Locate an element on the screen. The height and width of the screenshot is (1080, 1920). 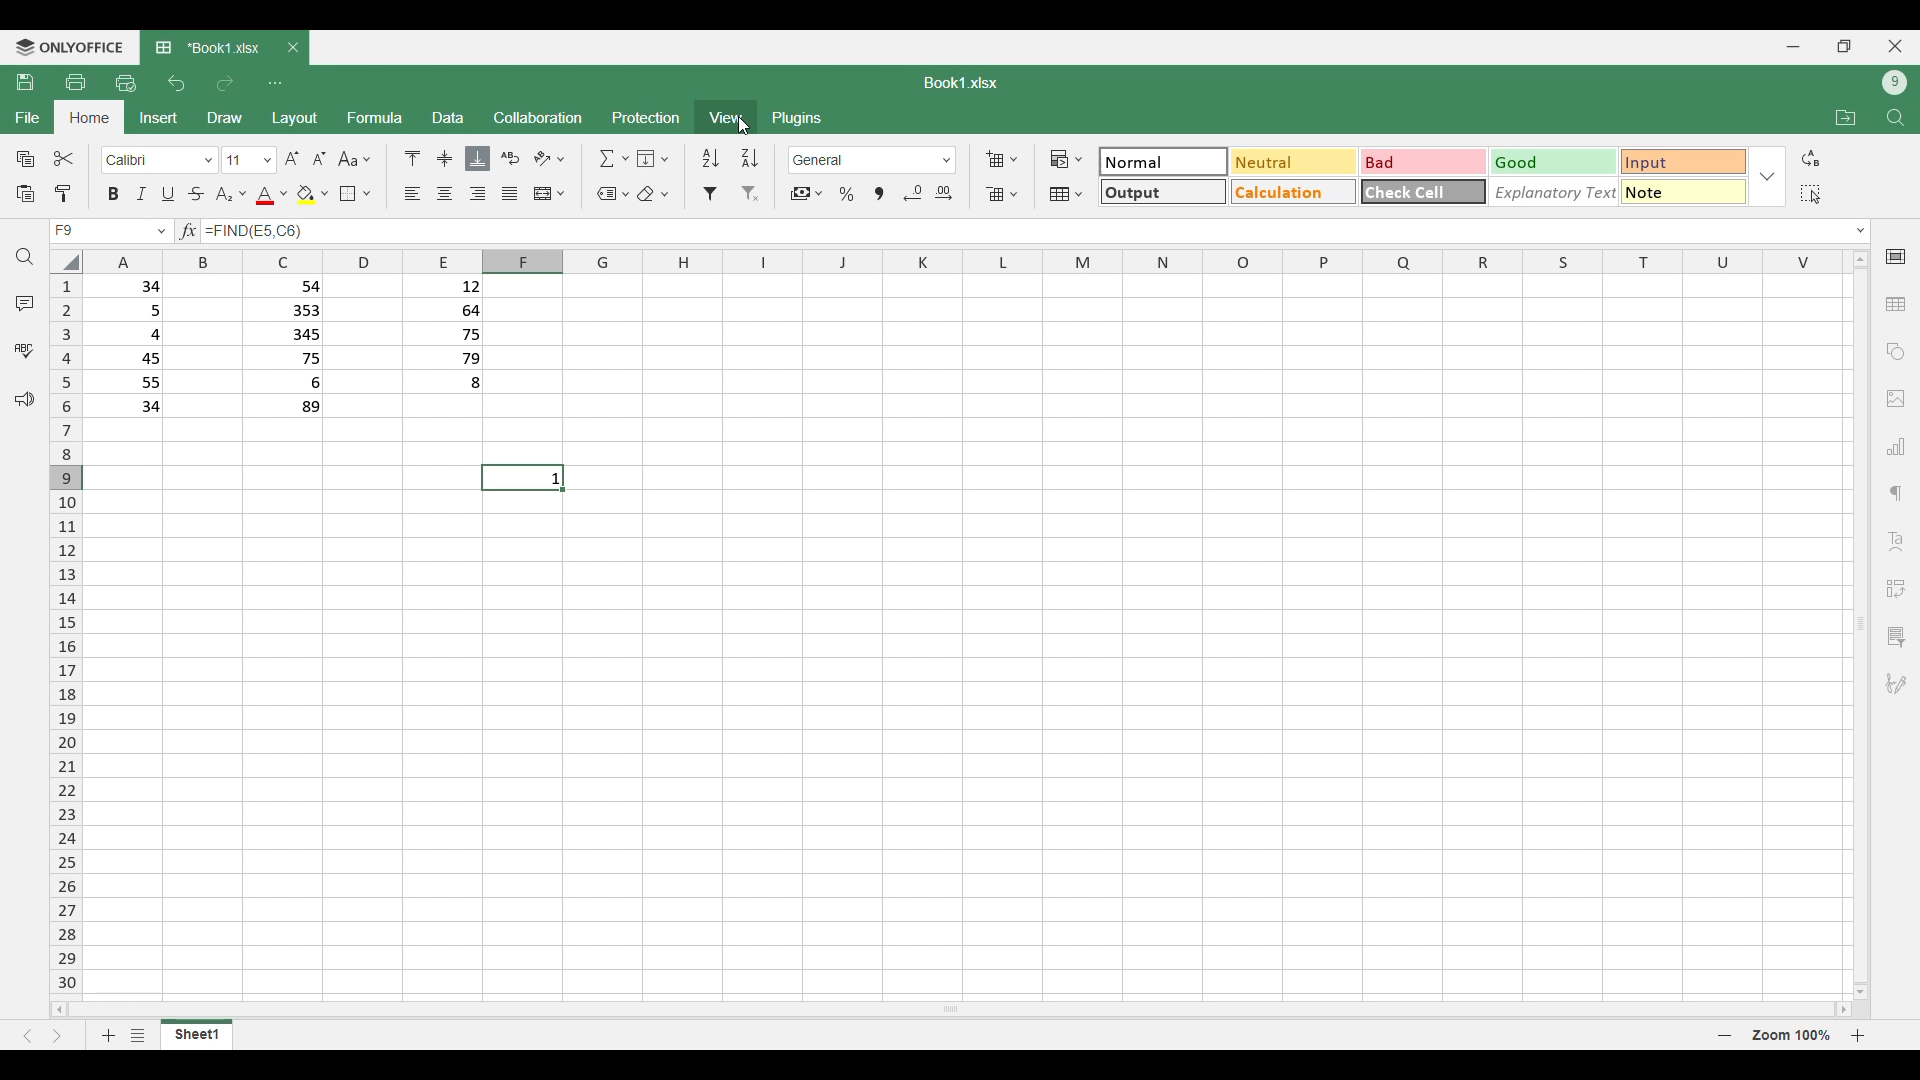
Plugins menu  is located at coordinates (796, 118).